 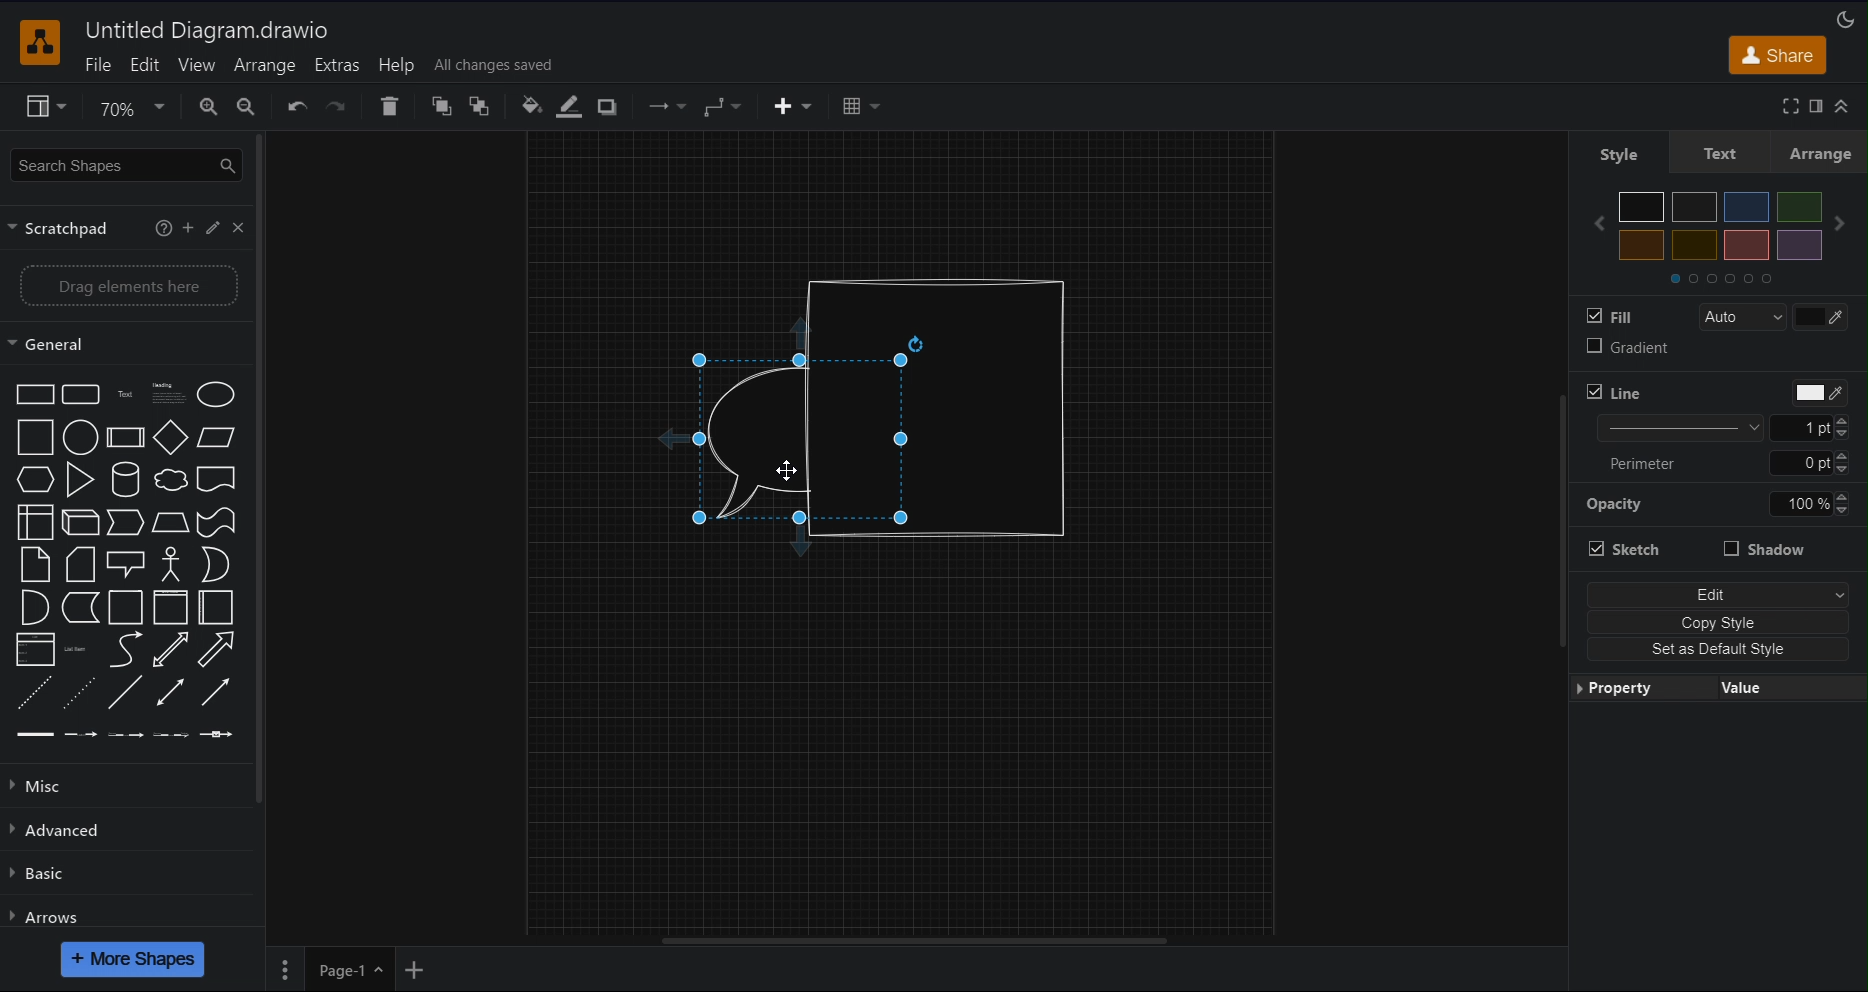 I want to click on Text, so click(x=1727, y=152).